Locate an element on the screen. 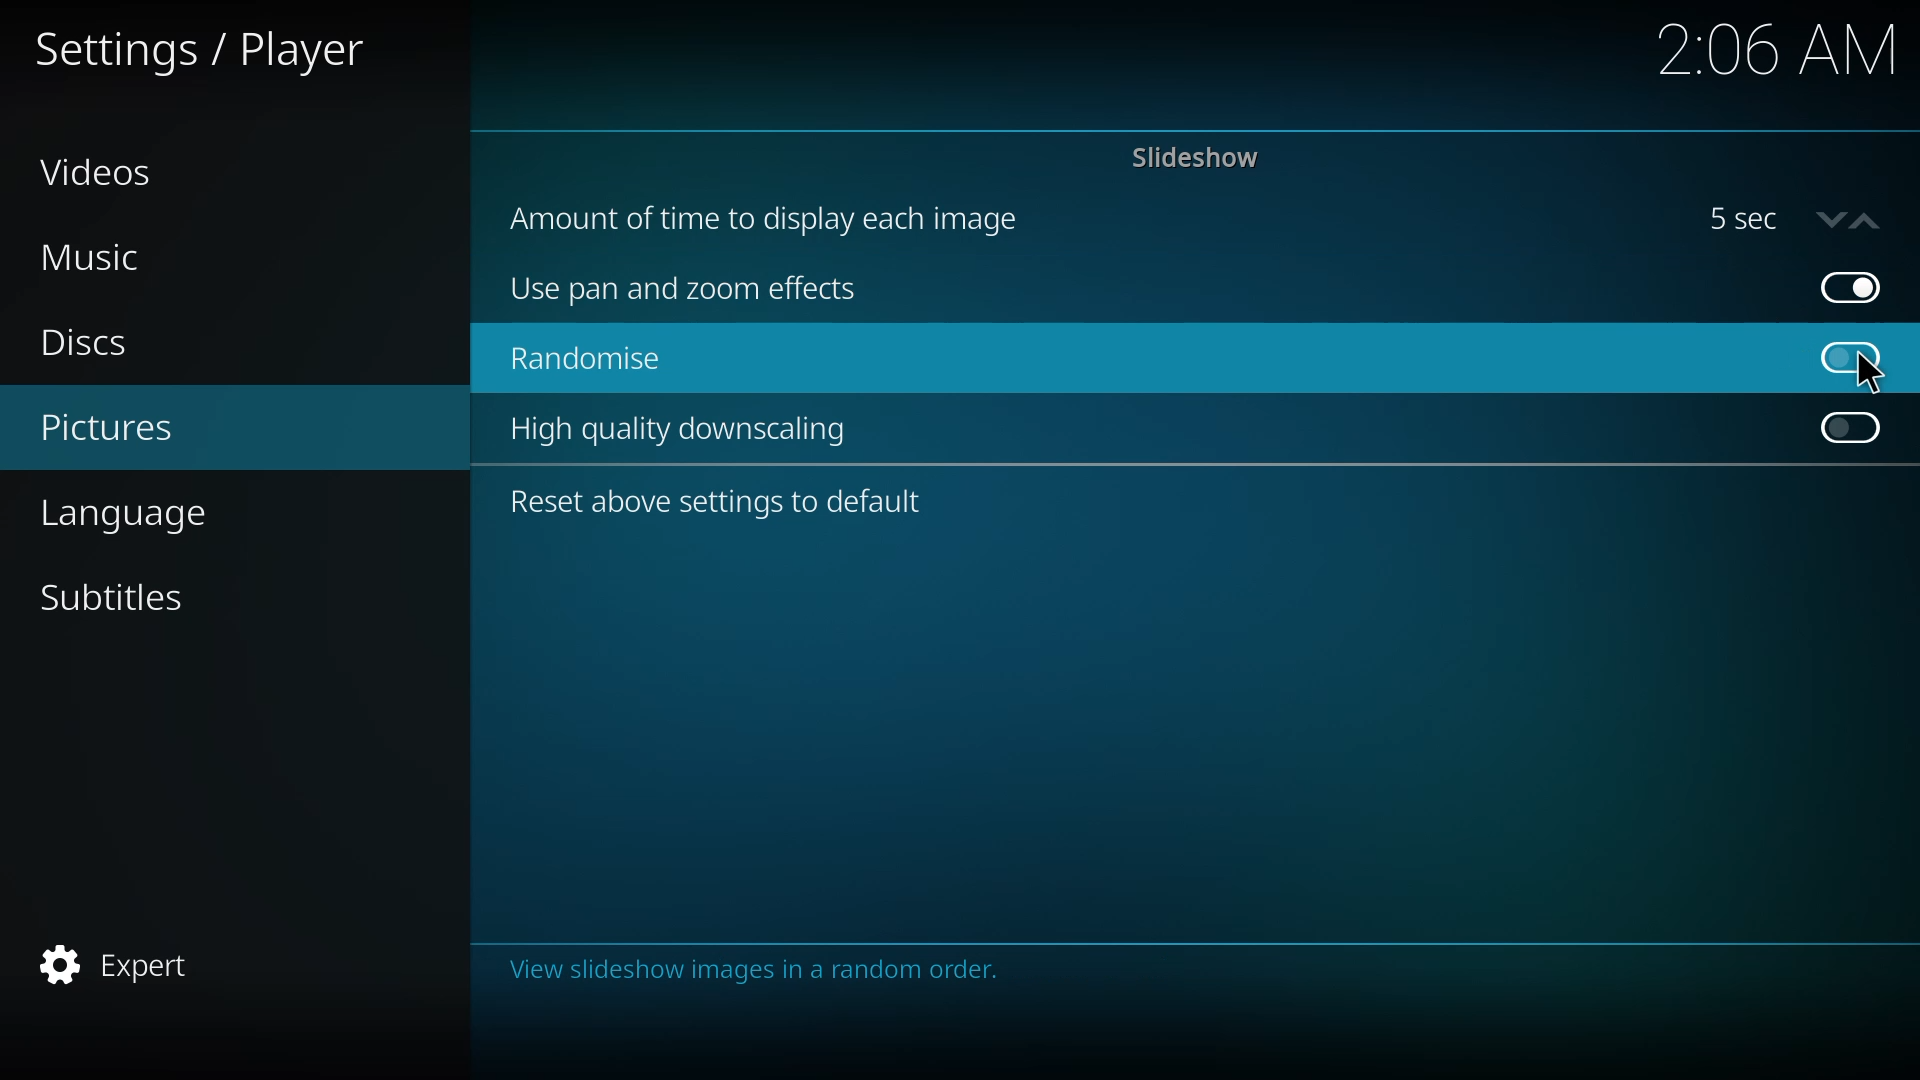 The image size is (1920, 1080). info is located at coordinates (758, 971).